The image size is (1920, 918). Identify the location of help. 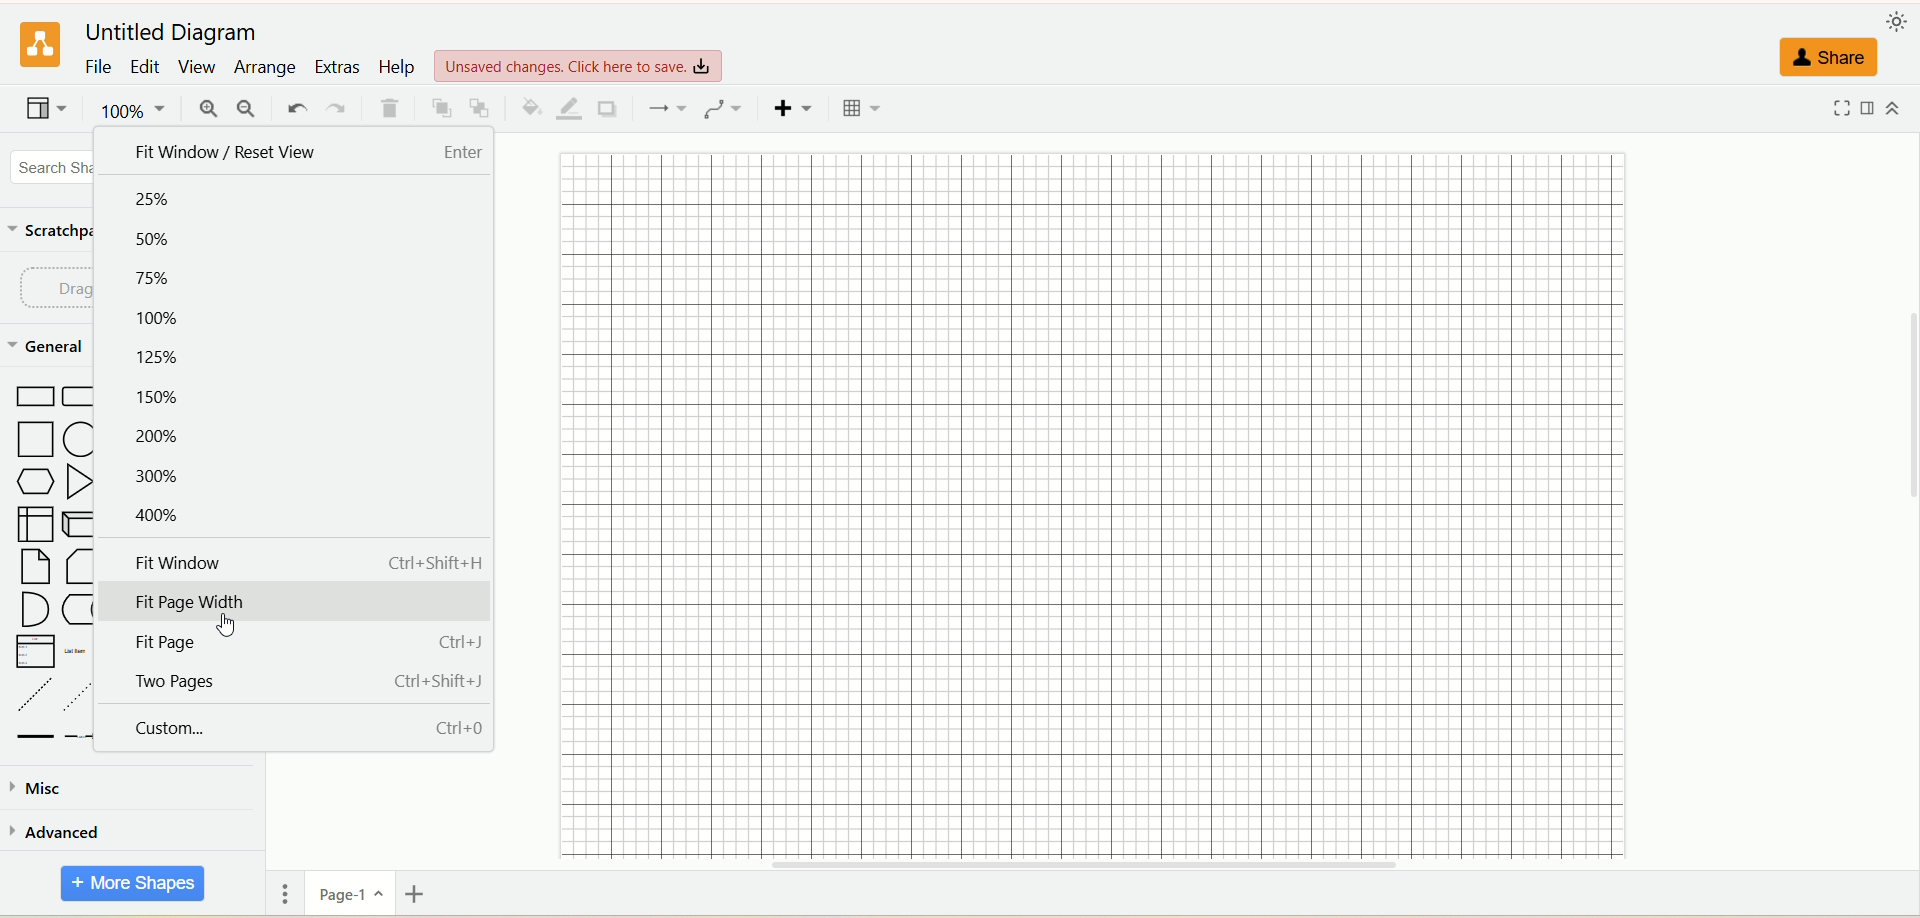
(397, 68).